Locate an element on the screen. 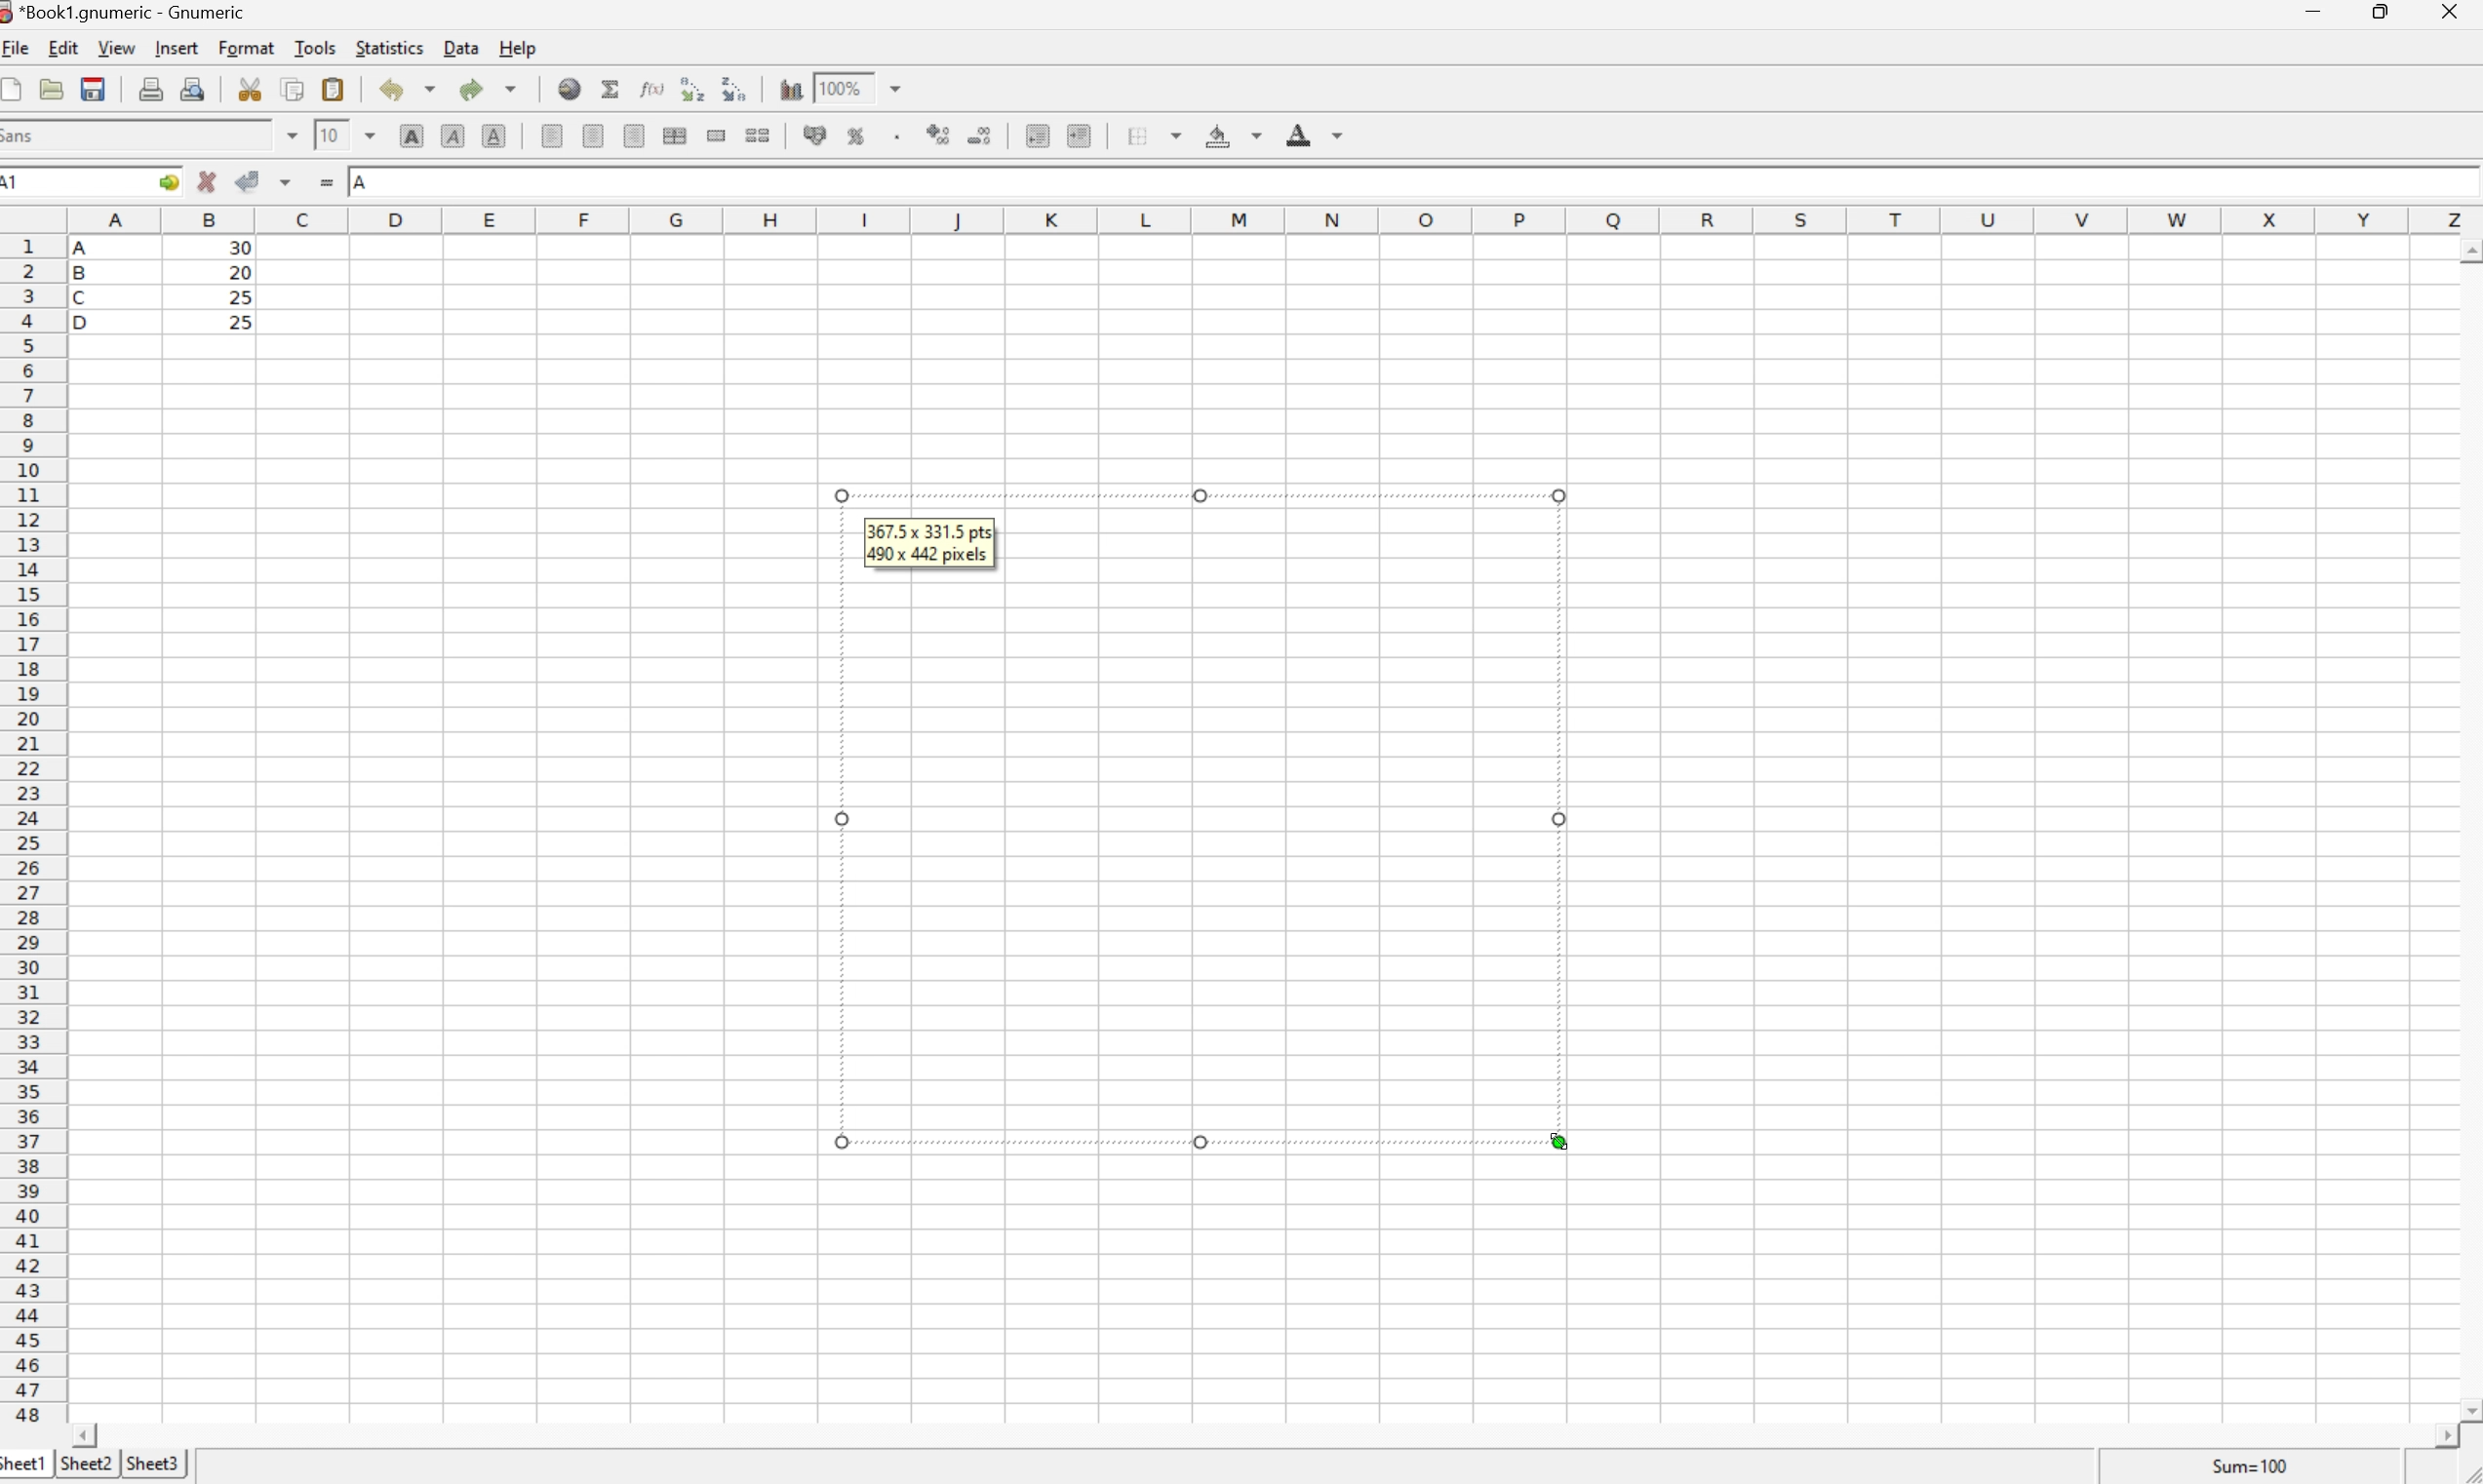 This screenshot has width=2483, height=1484. Create a new workbook is located at coordinates (16, 88).